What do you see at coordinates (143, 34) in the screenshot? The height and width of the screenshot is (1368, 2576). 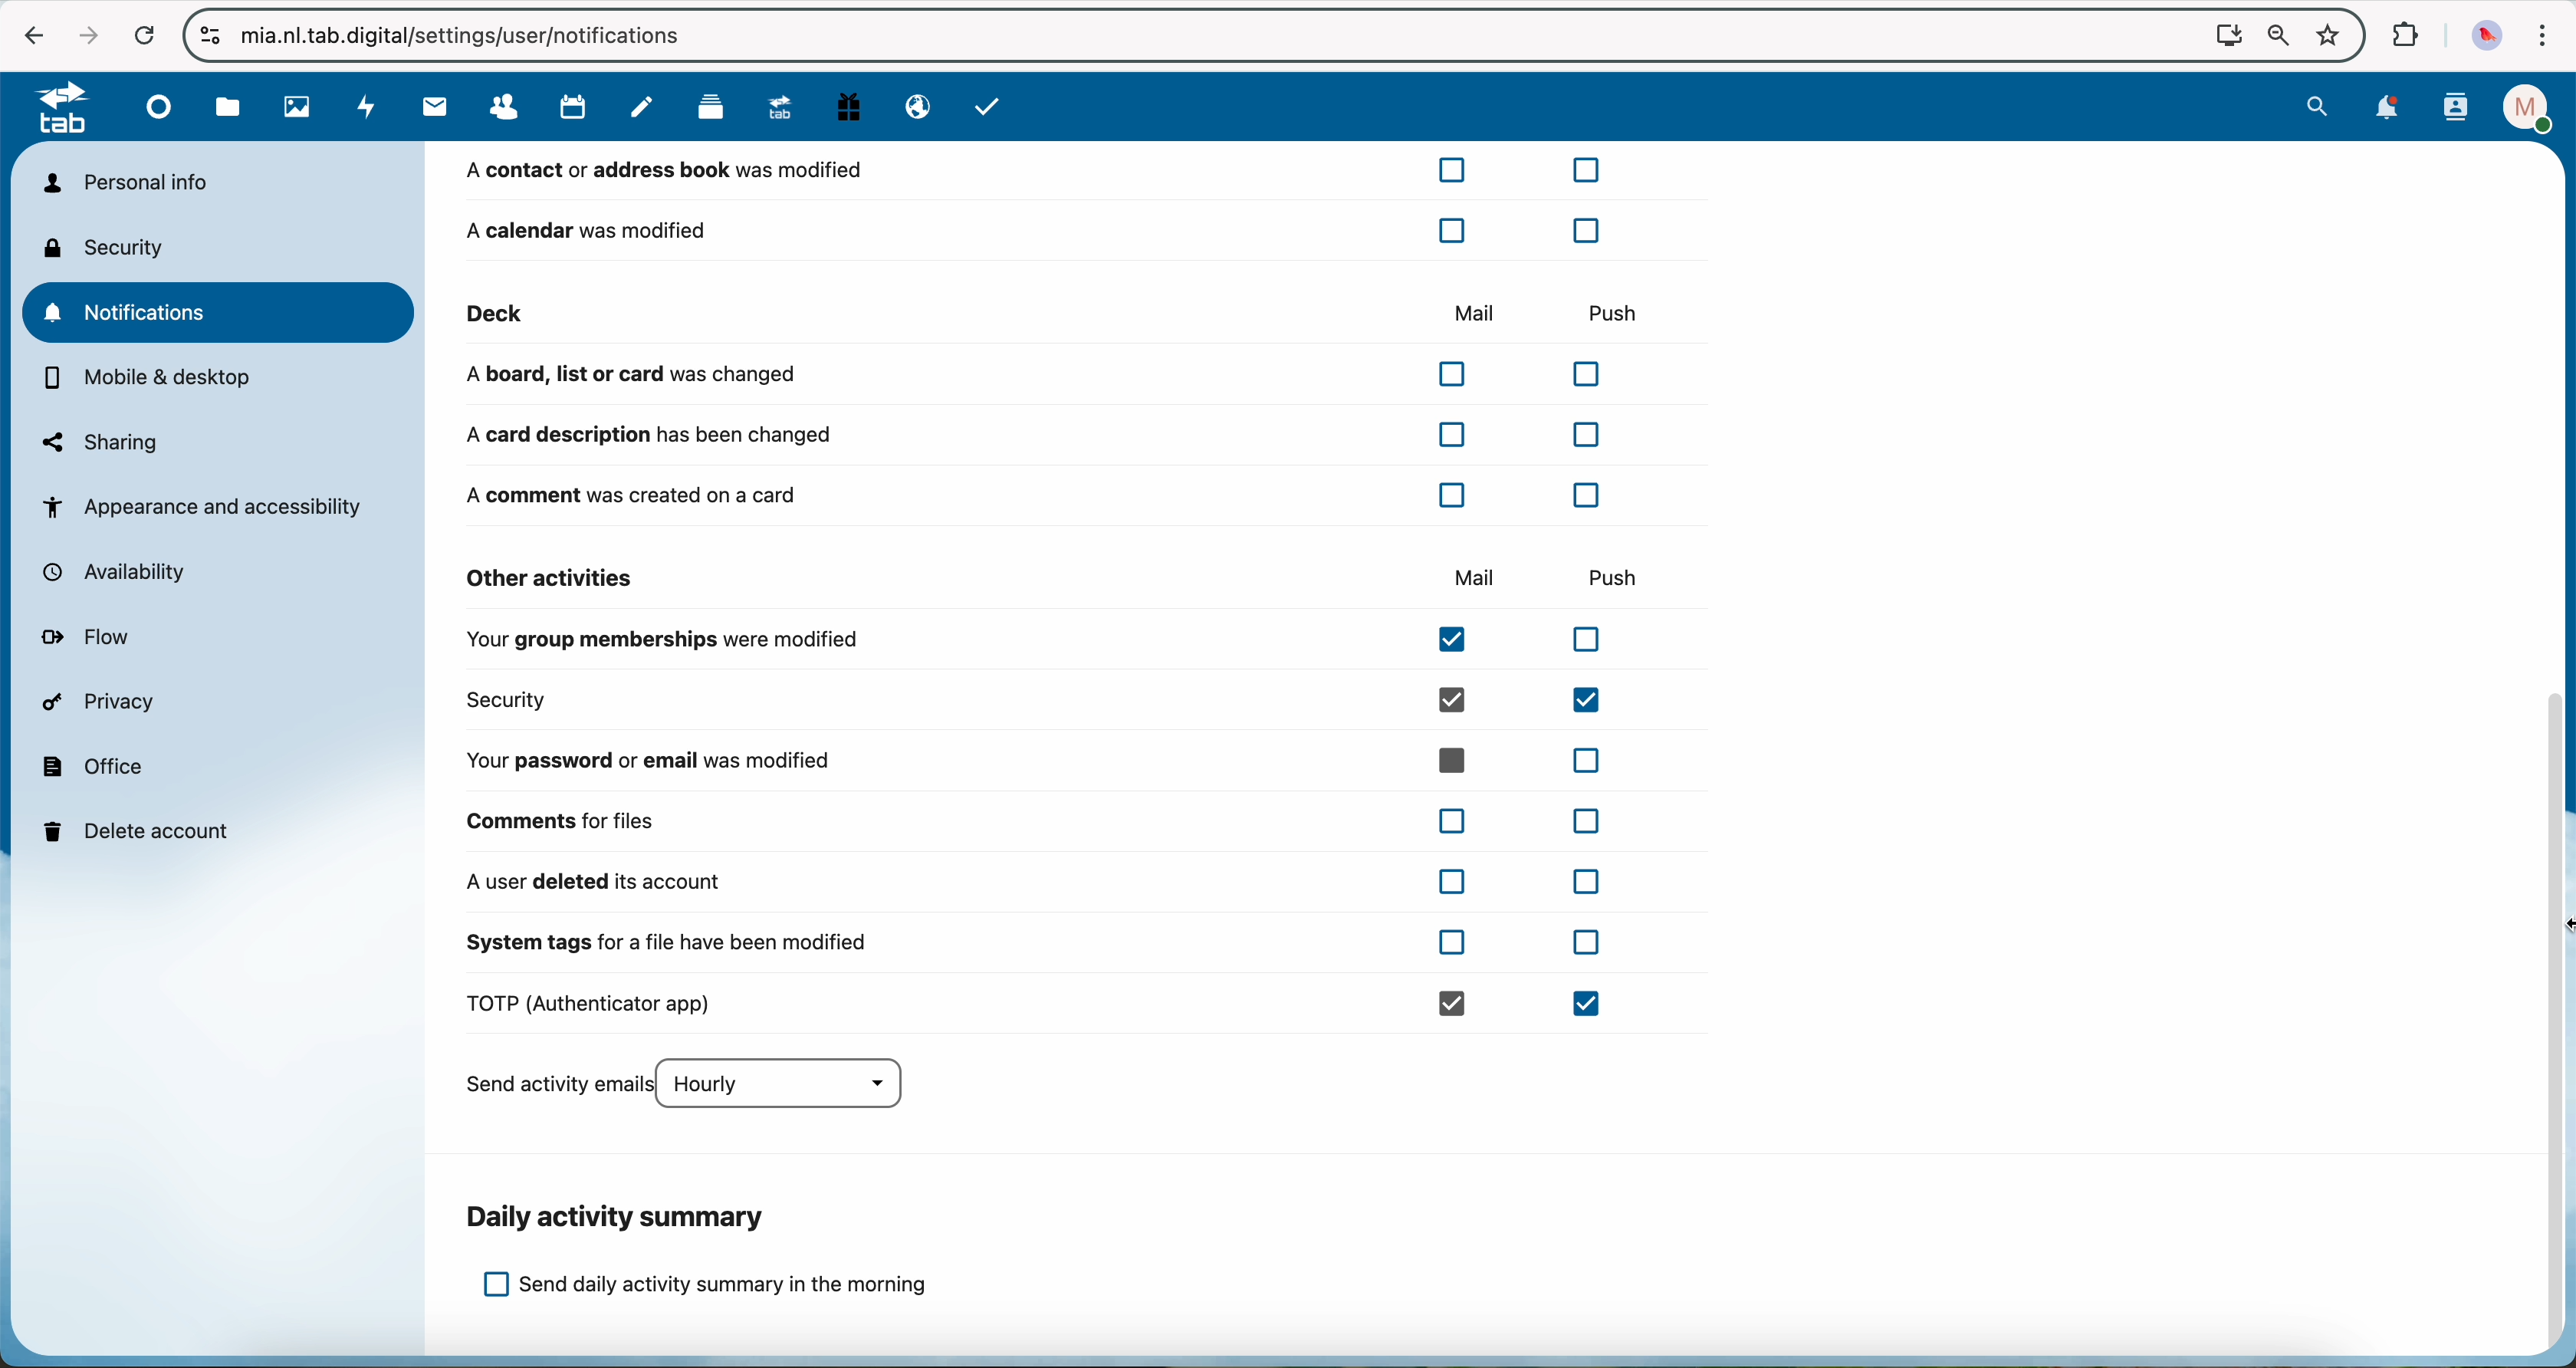 I see `refresh the page` at bounding box center [143, 34].